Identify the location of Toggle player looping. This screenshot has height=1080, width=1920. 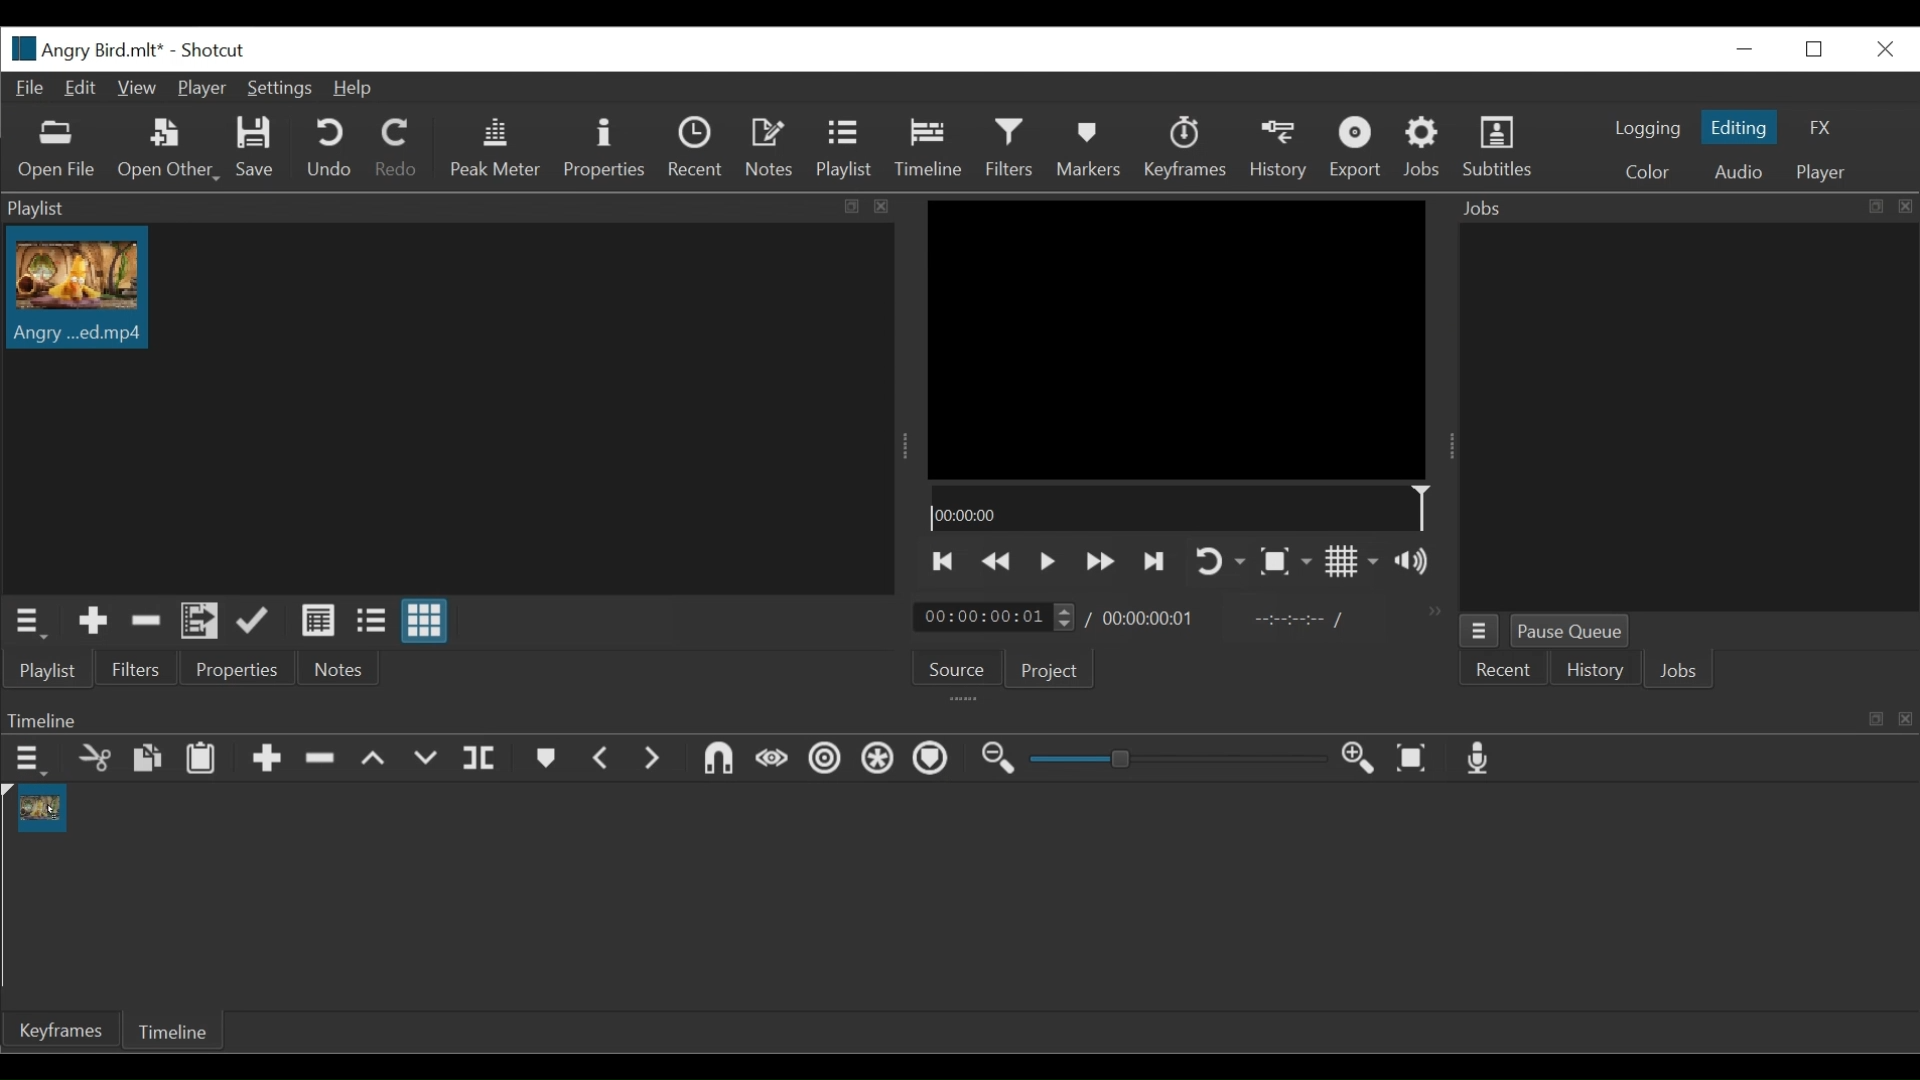
(1219, 562).